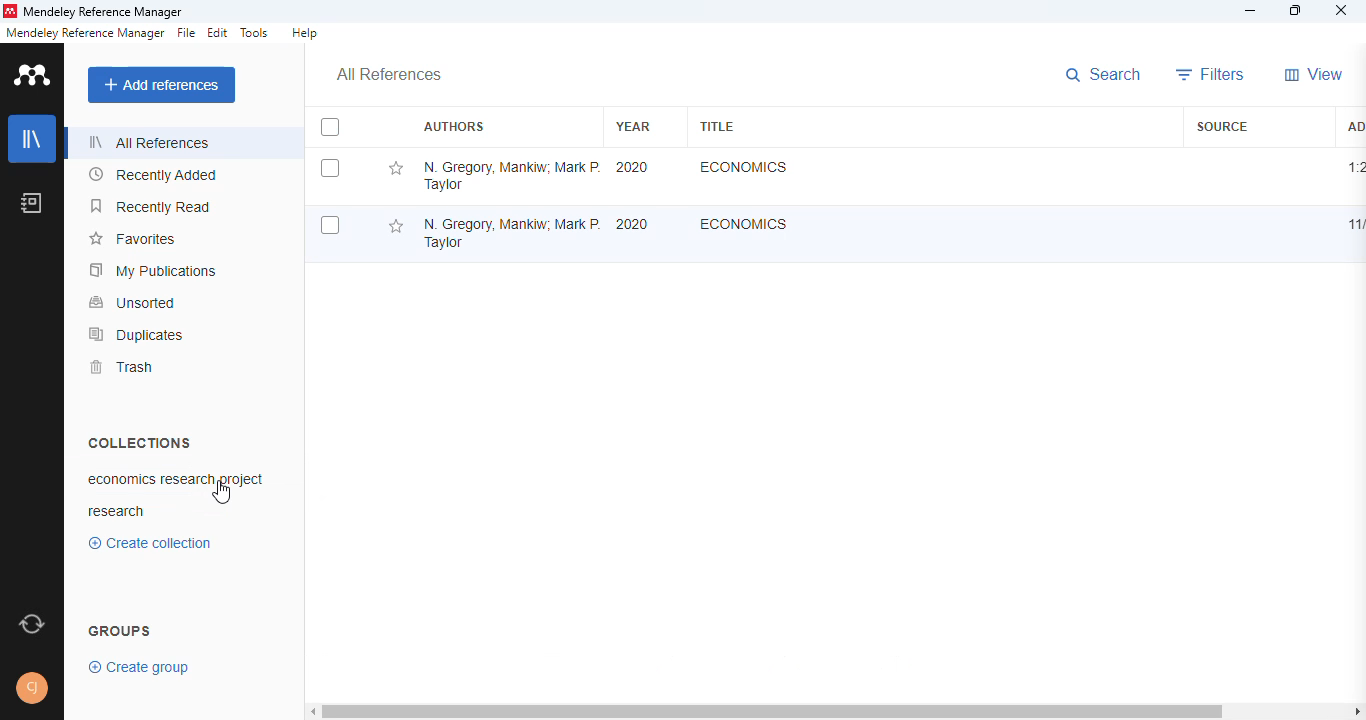 The height and width of the screenshot is (720, 1366). I want to click on duplicates, so click(137, 334).